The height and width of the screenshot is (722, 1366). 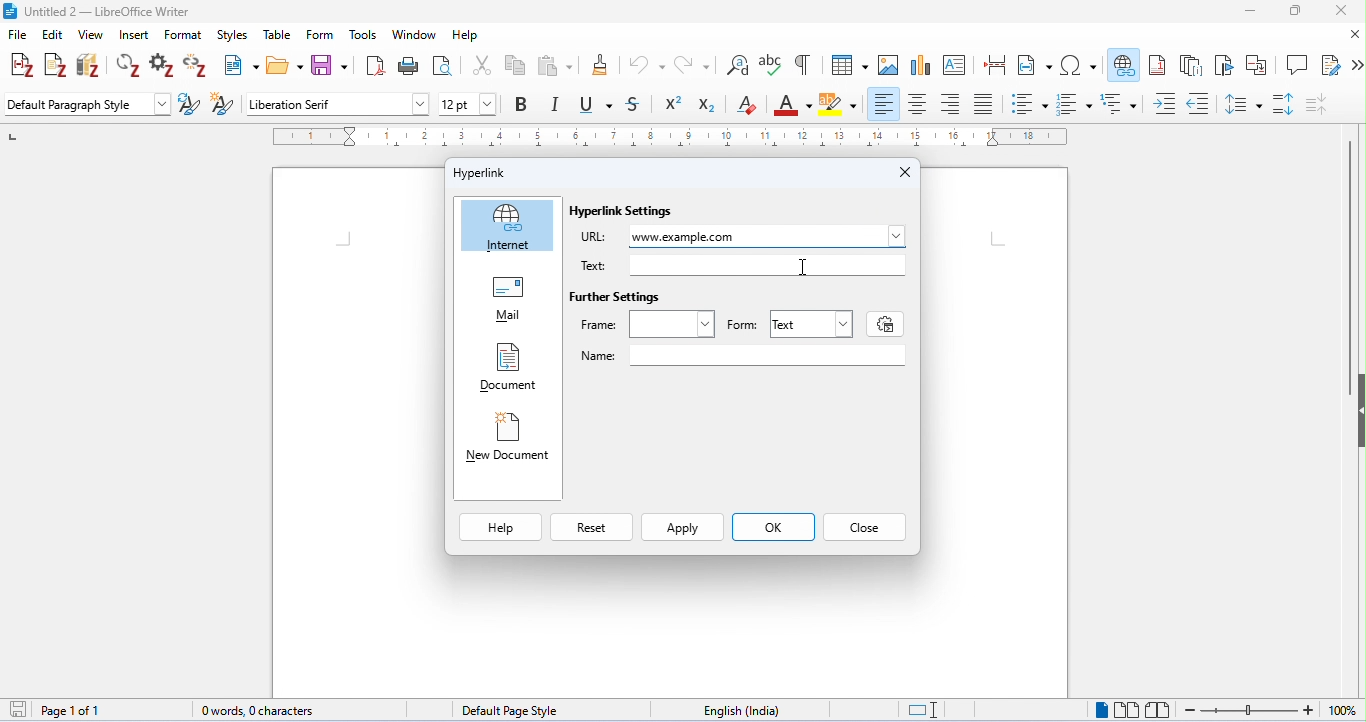 I want to click on settings, so click(x=880, y=326).